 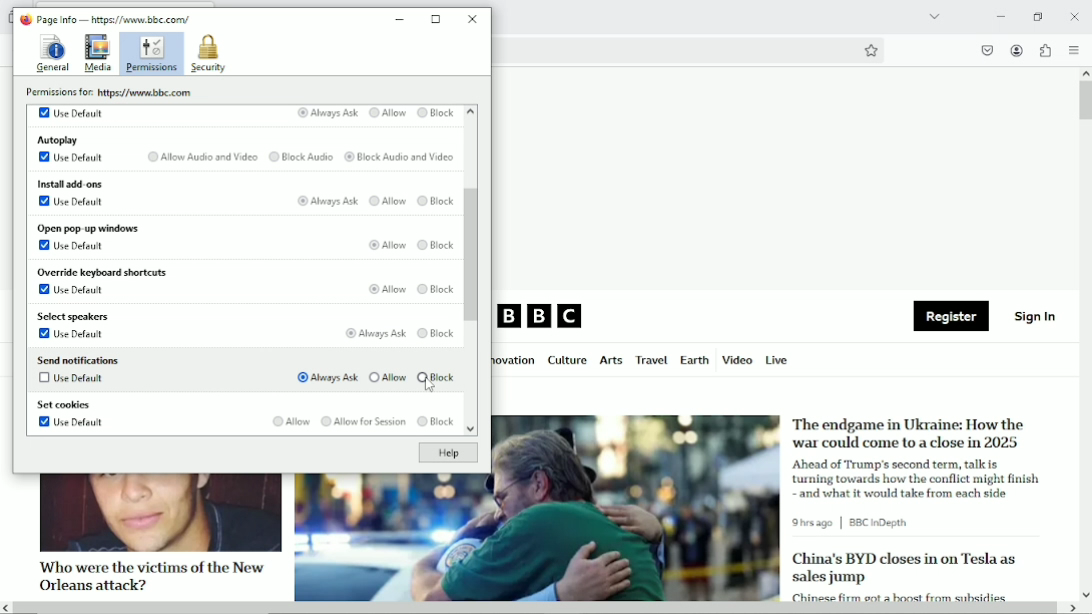 I want to click on Accounts, so click(x=1015, y=48).